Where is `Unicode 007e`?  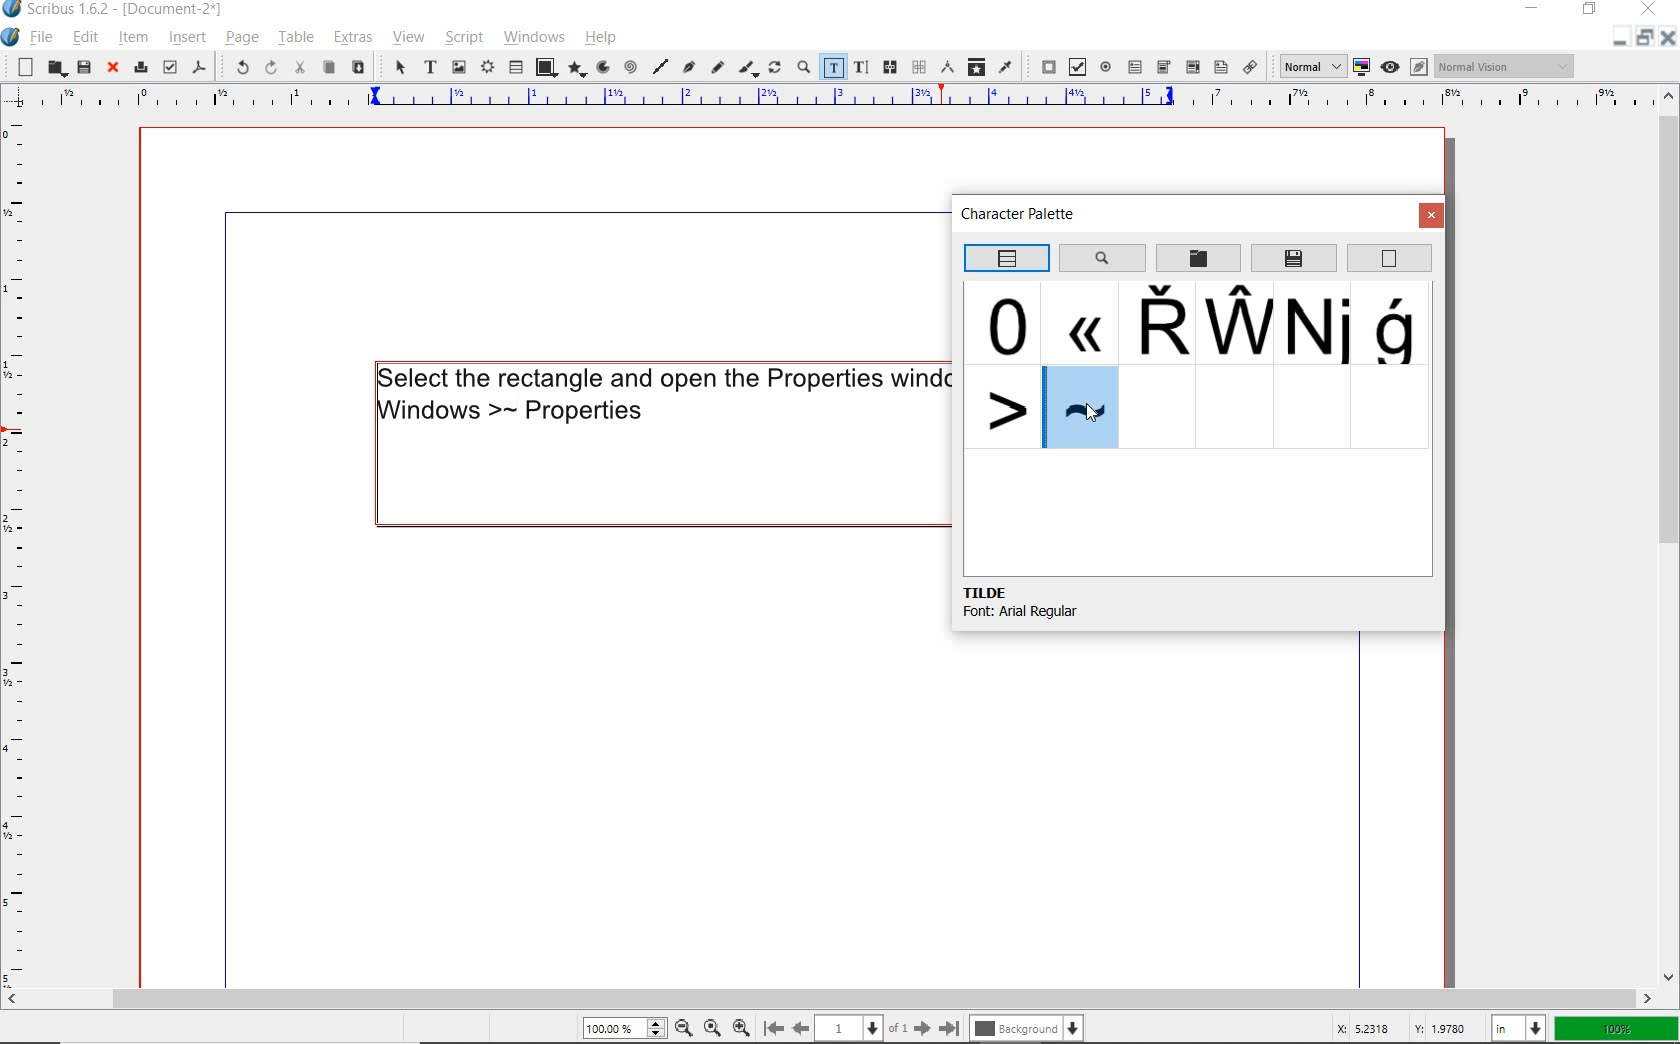
Unicode 007e is located at coordinates (1083, 409).